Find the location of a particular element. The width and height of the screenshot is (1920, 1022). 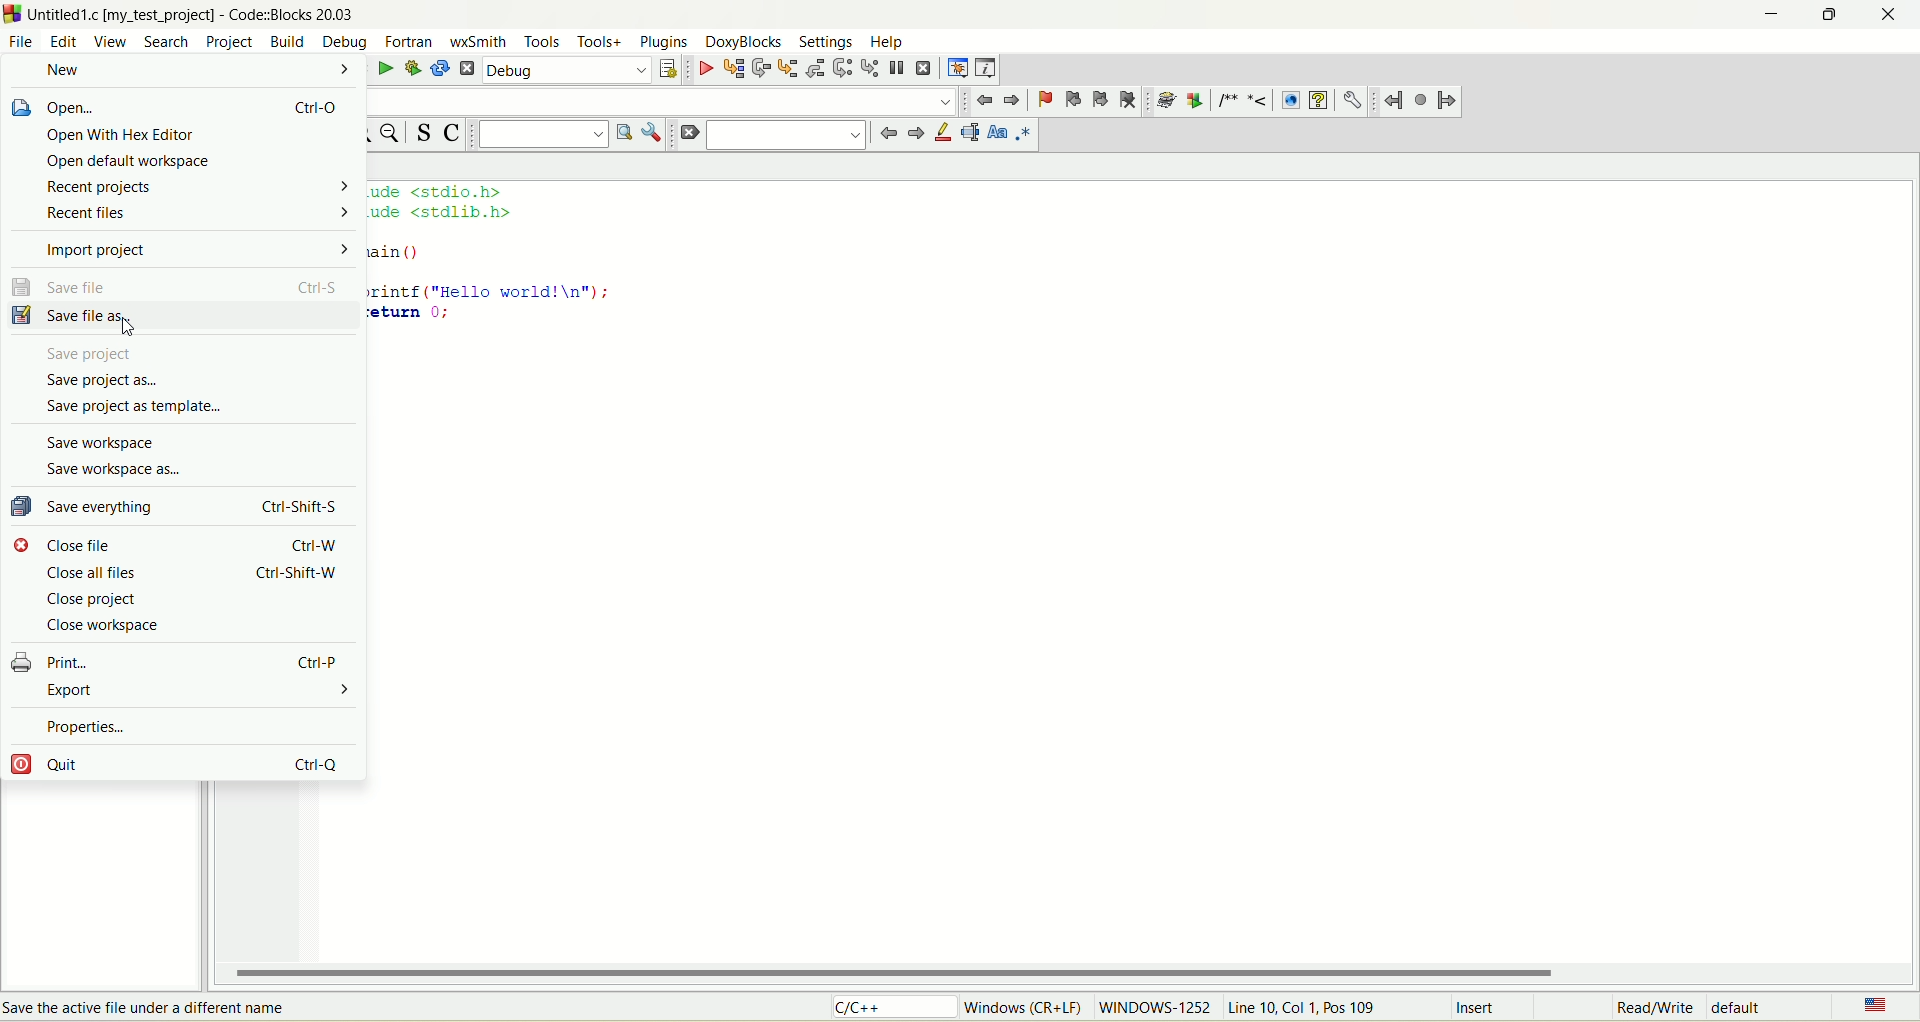

plugins is located at coordinates (664, 42).